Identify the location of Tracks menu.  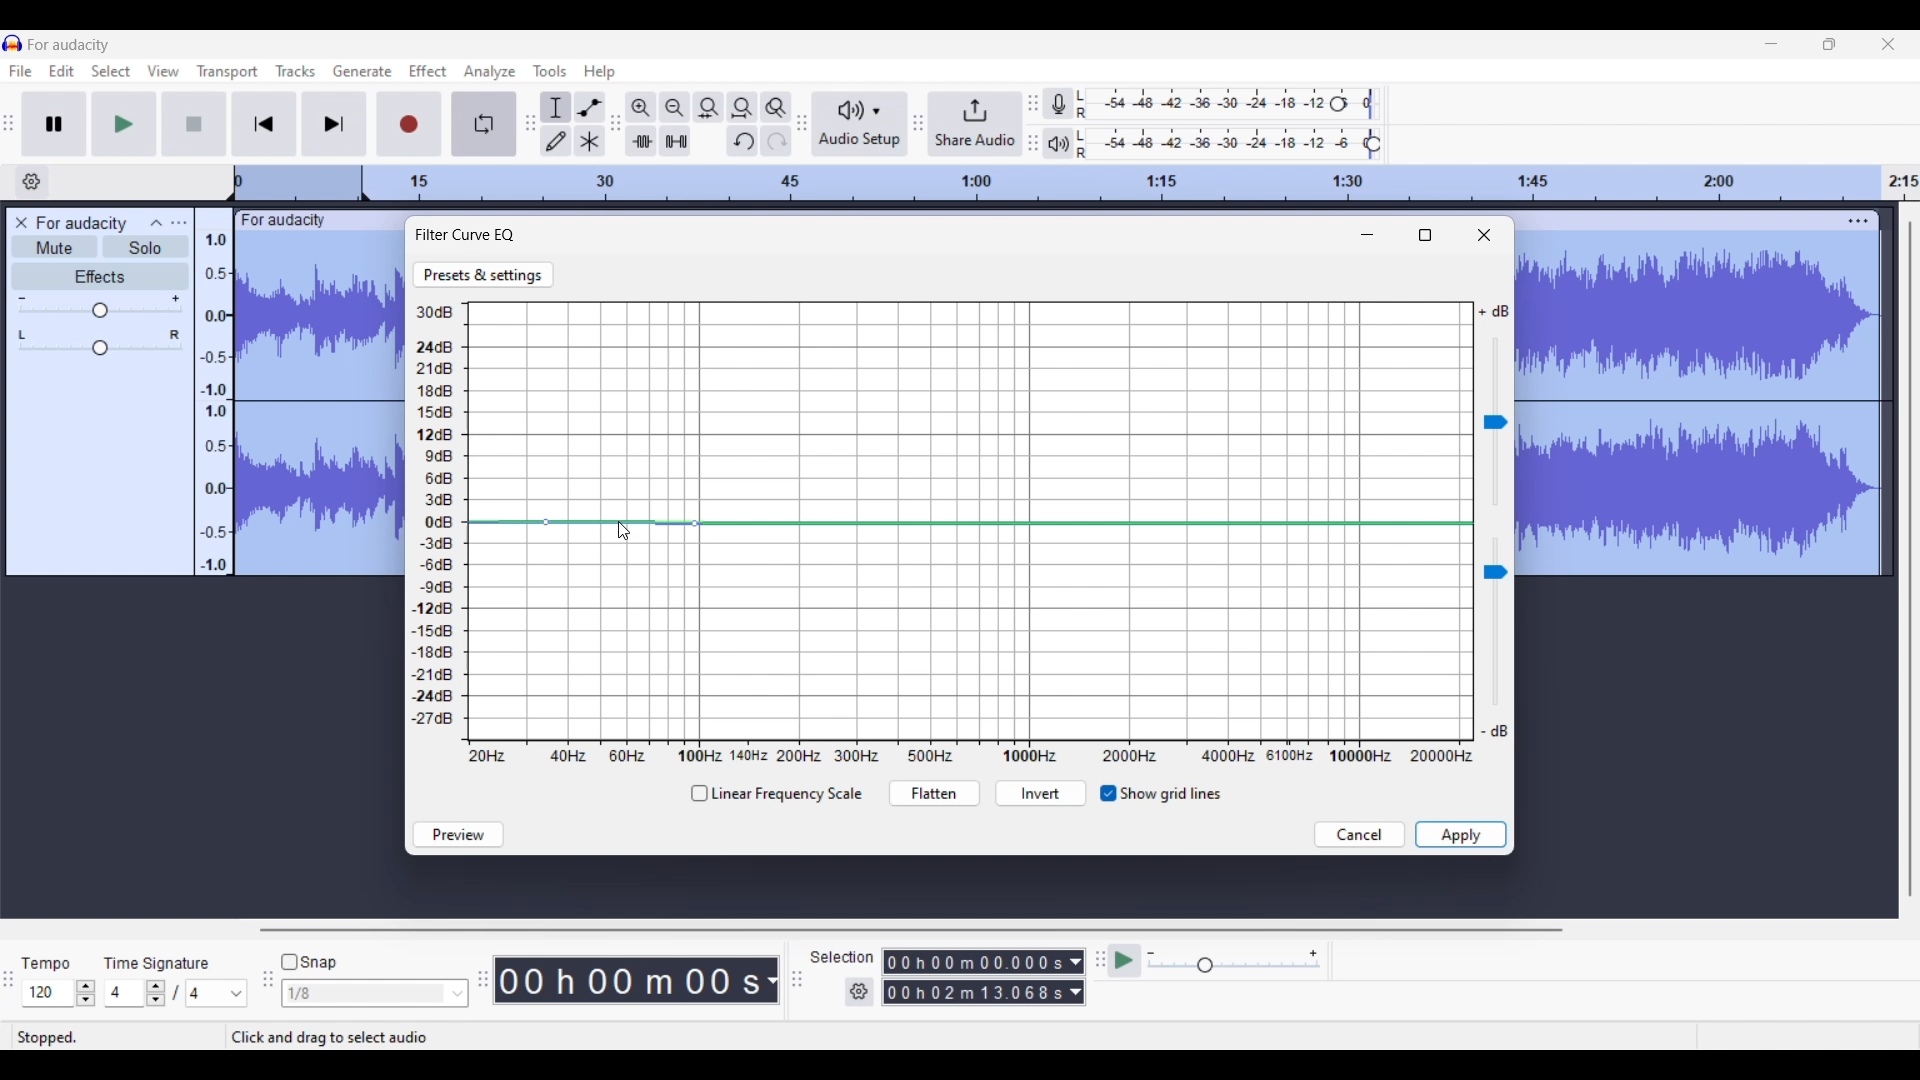
(295, 71).